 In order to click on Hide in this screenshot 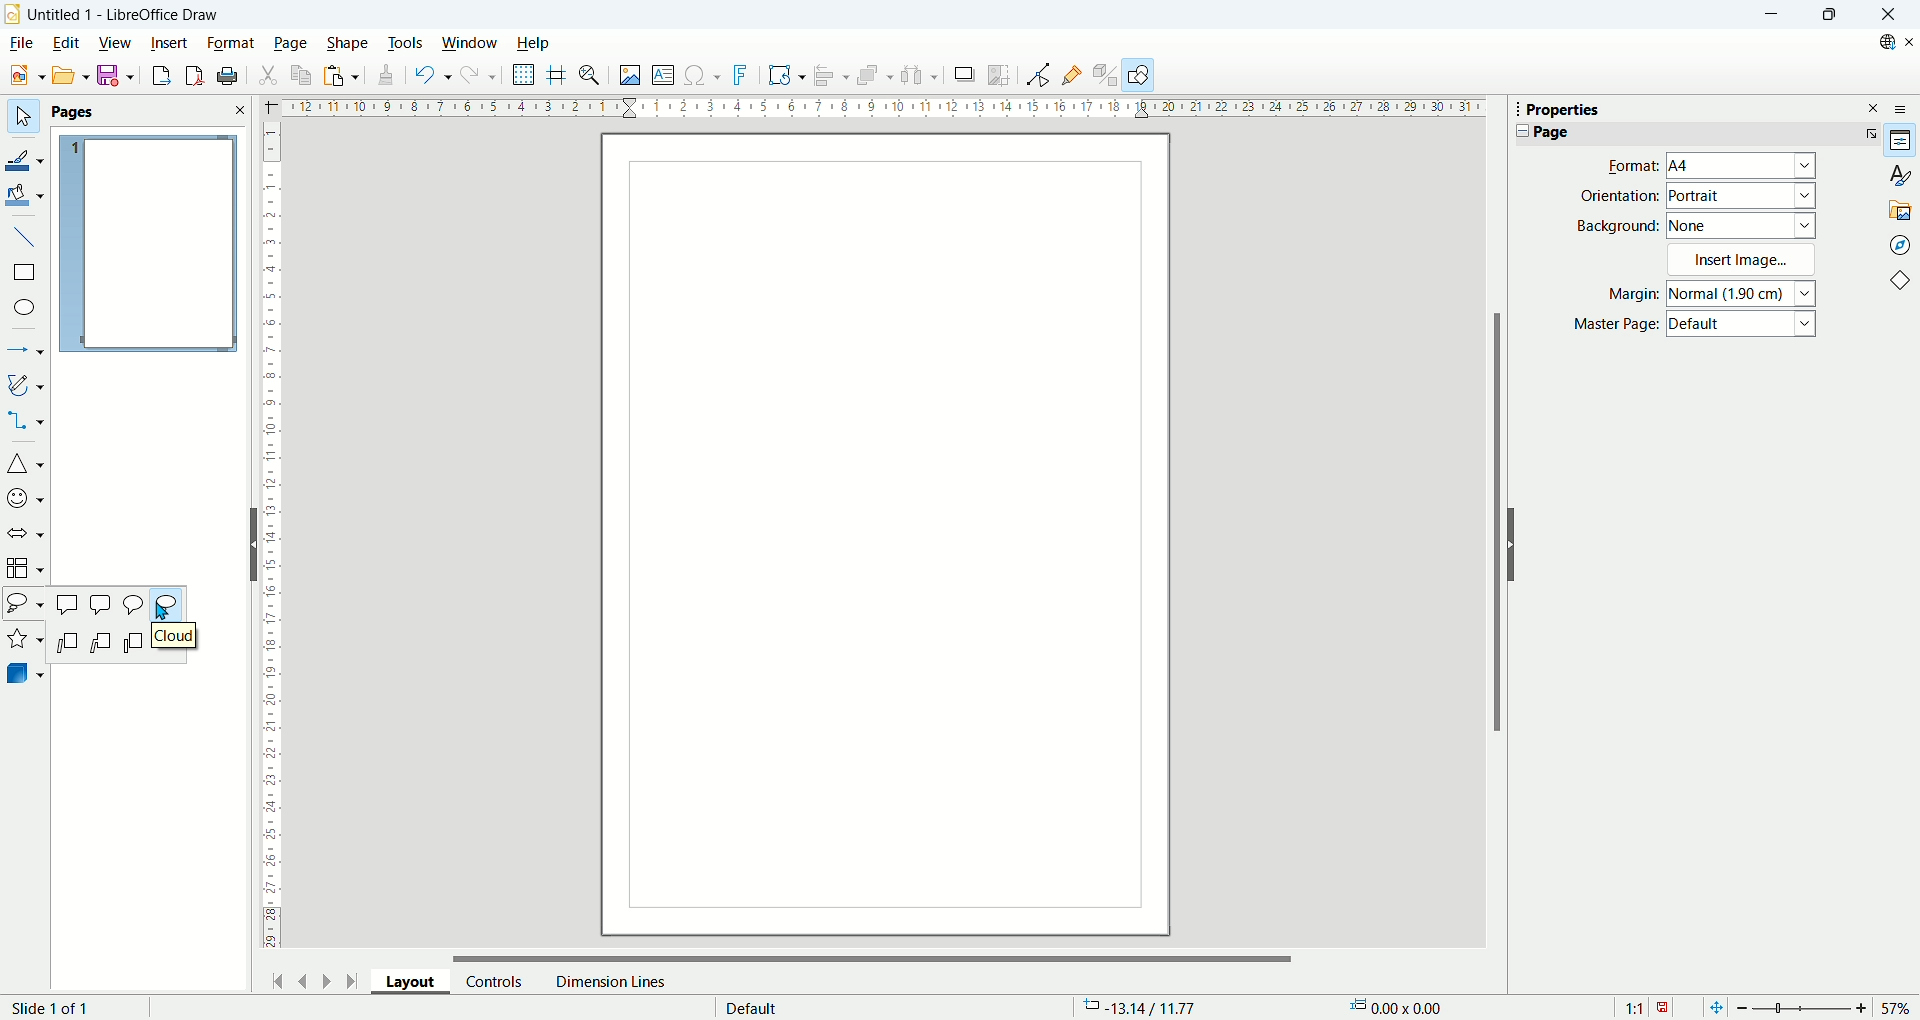, I will do `click(250, 543)`.